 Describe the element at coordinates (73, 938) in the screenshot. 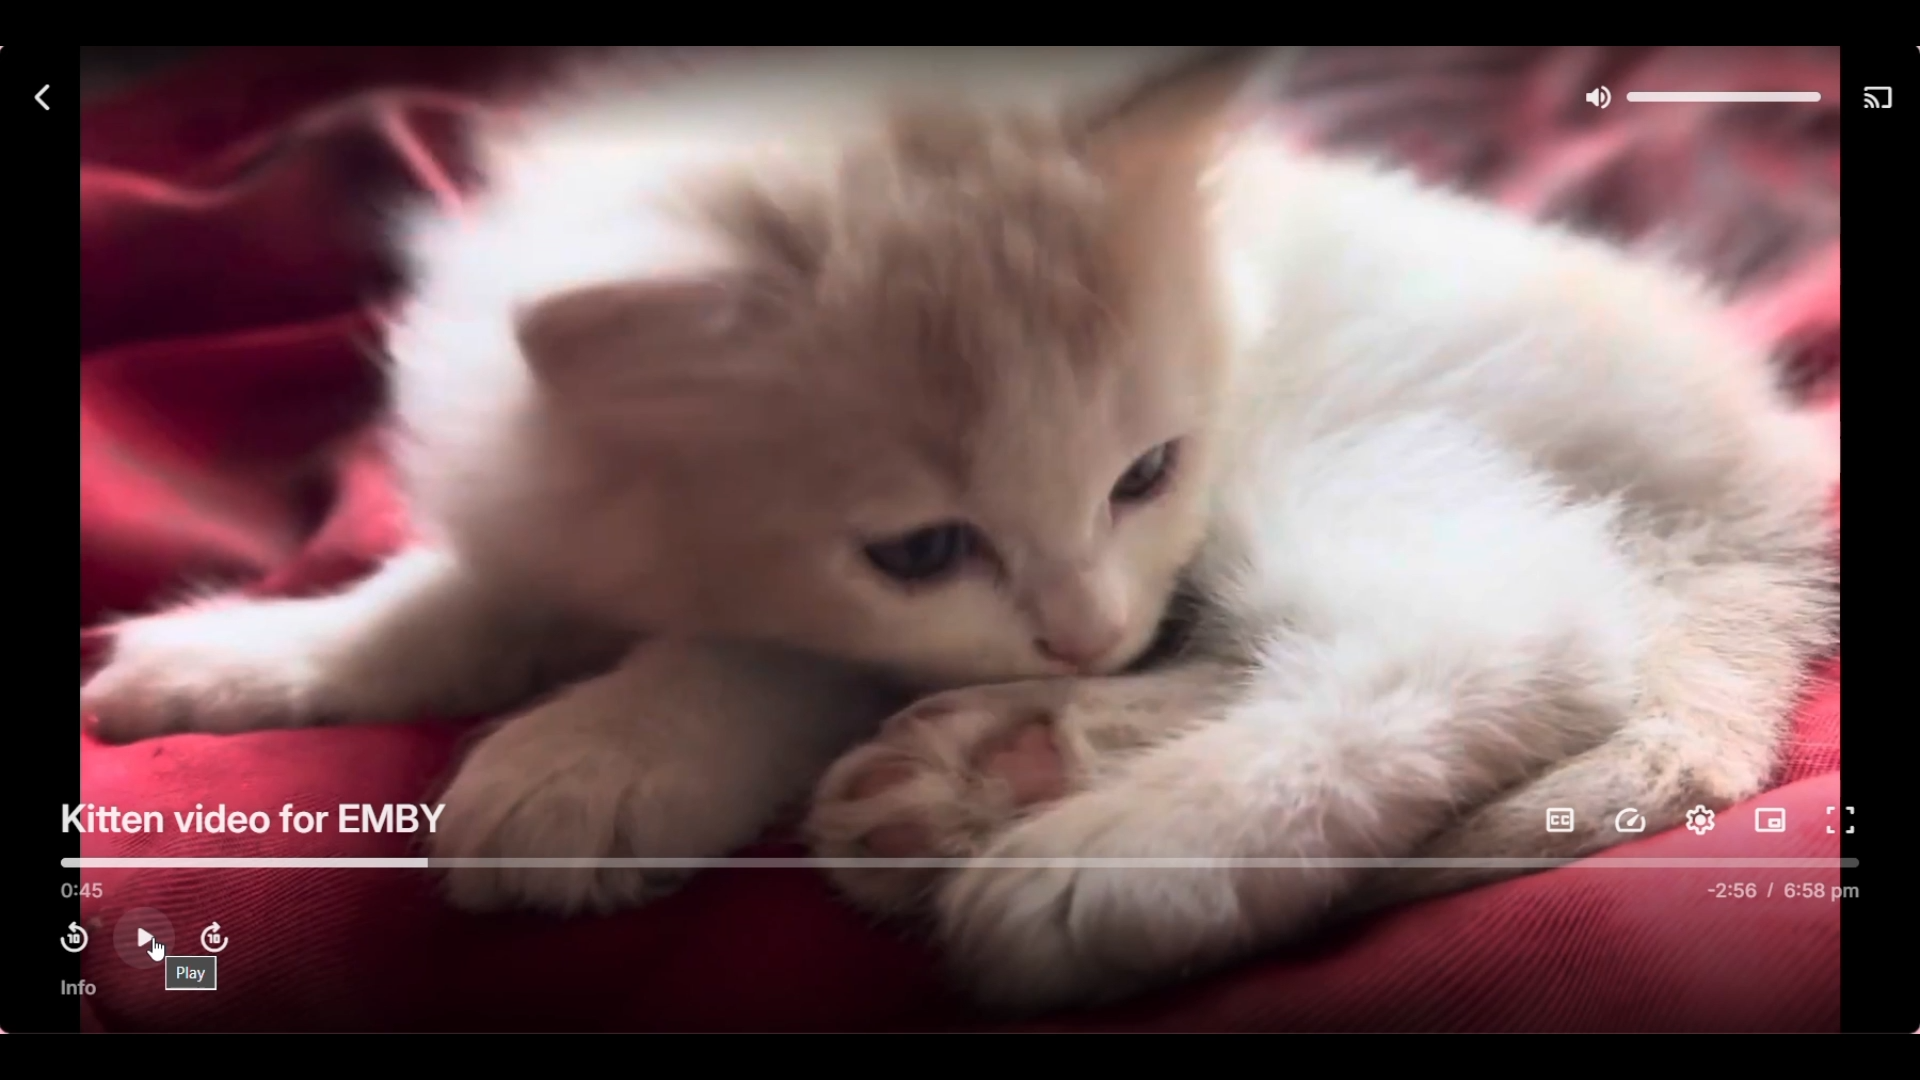

I see `Rewind by 10 seconds` at that location.